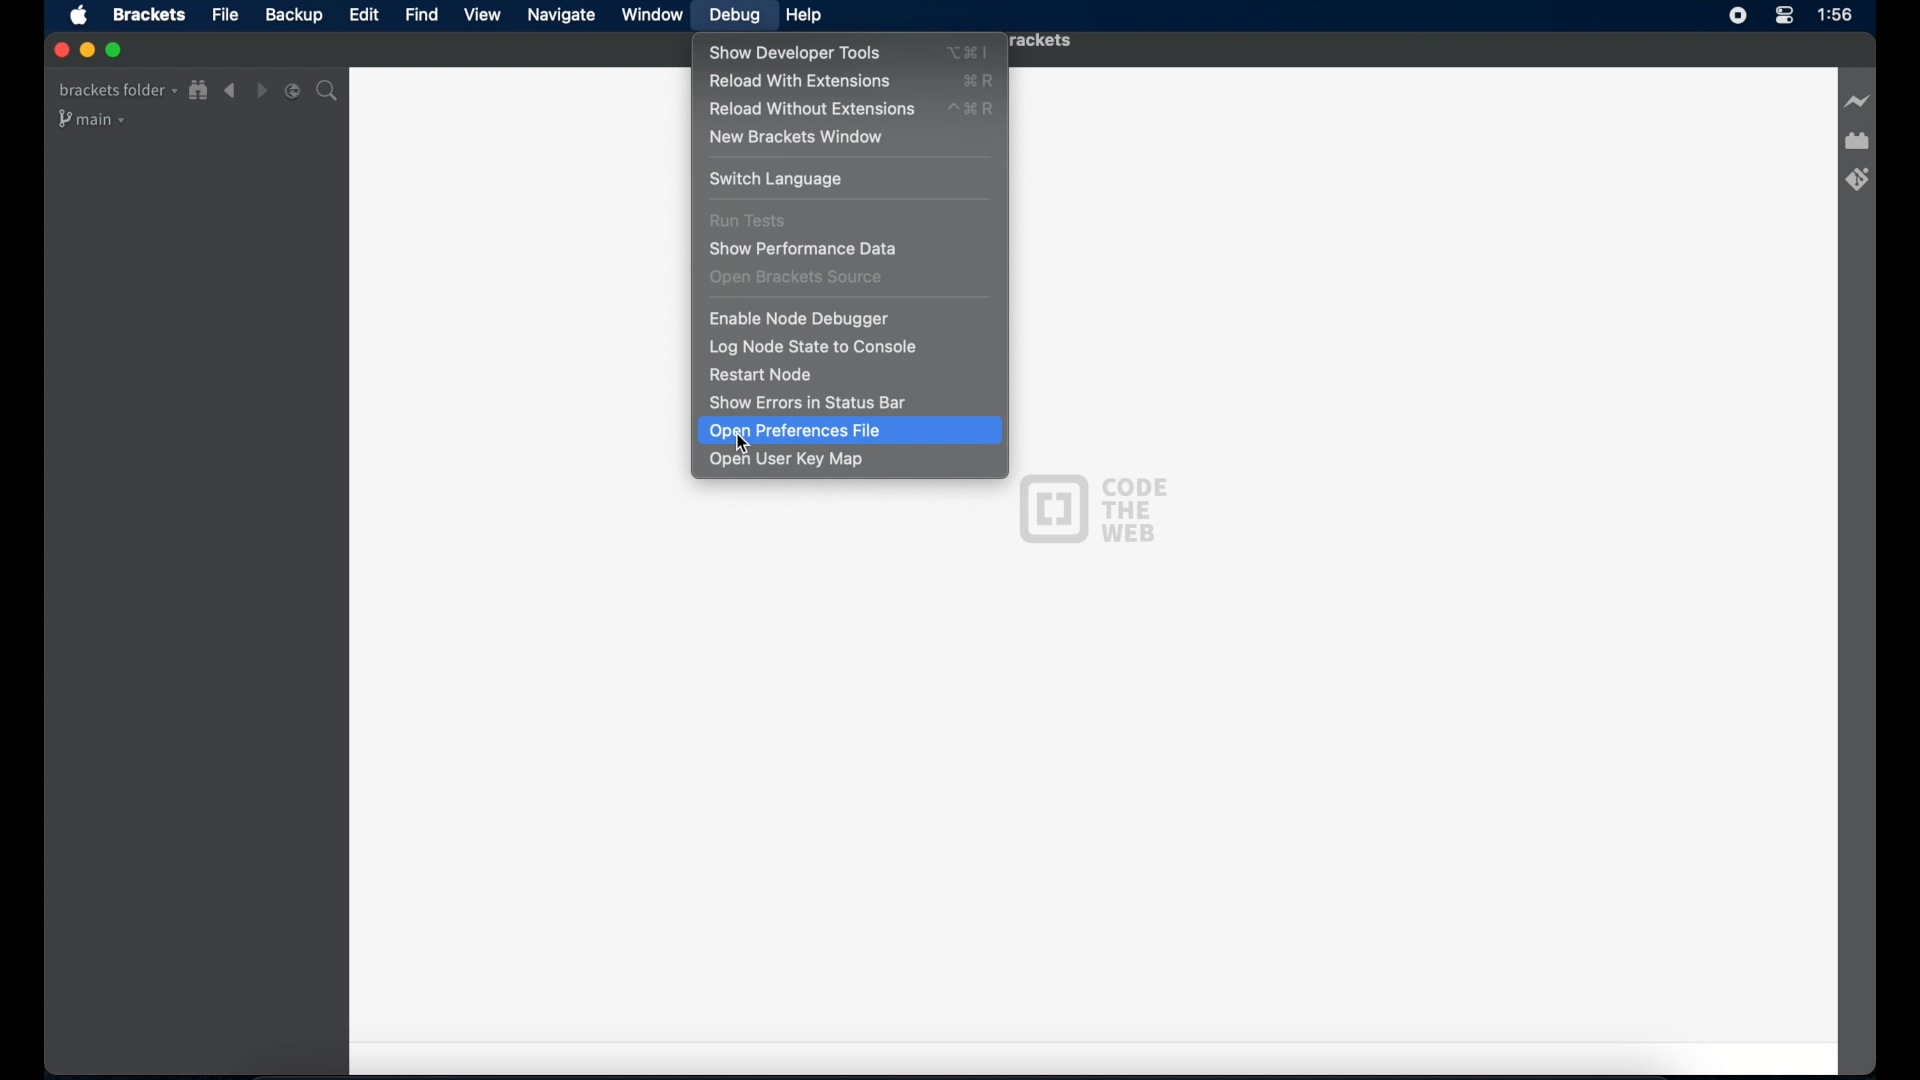 This screenshot has width=1920, height=1080. I want to click on help, so click(805, 16).